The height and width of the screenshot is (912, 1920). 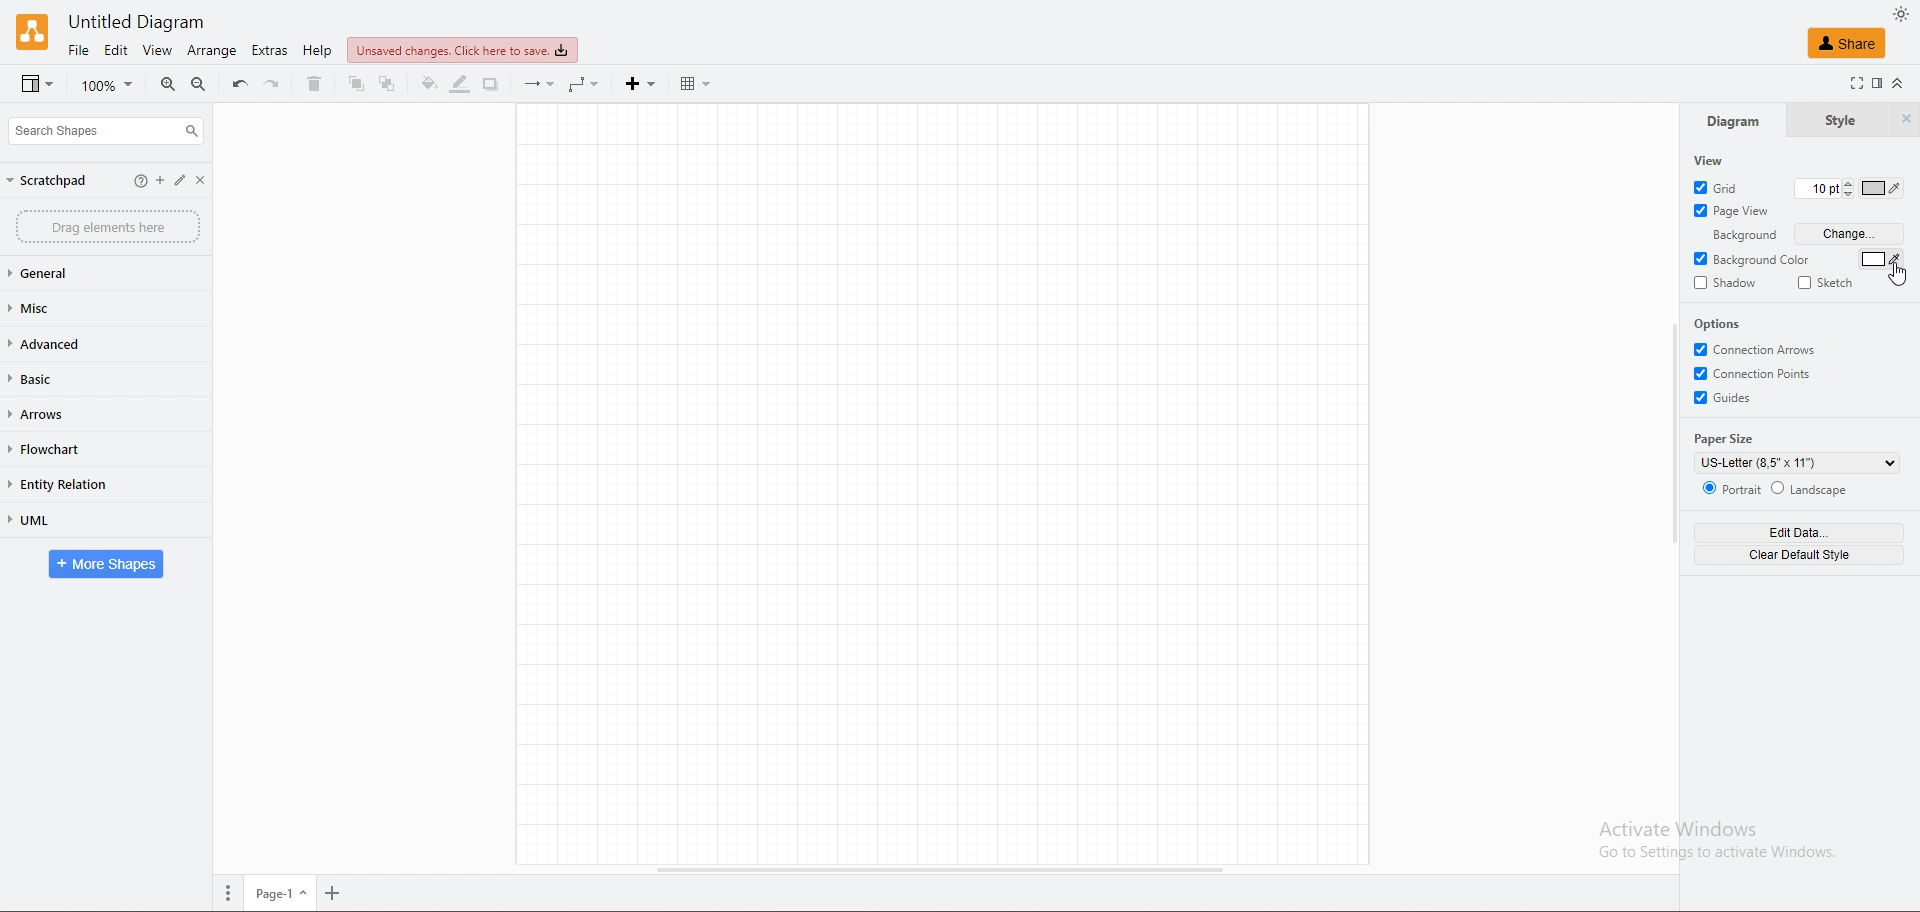 What do you see at coordinates (85, 343) in the screenshot?
I see `advanced` at bounding box center [85, 343].